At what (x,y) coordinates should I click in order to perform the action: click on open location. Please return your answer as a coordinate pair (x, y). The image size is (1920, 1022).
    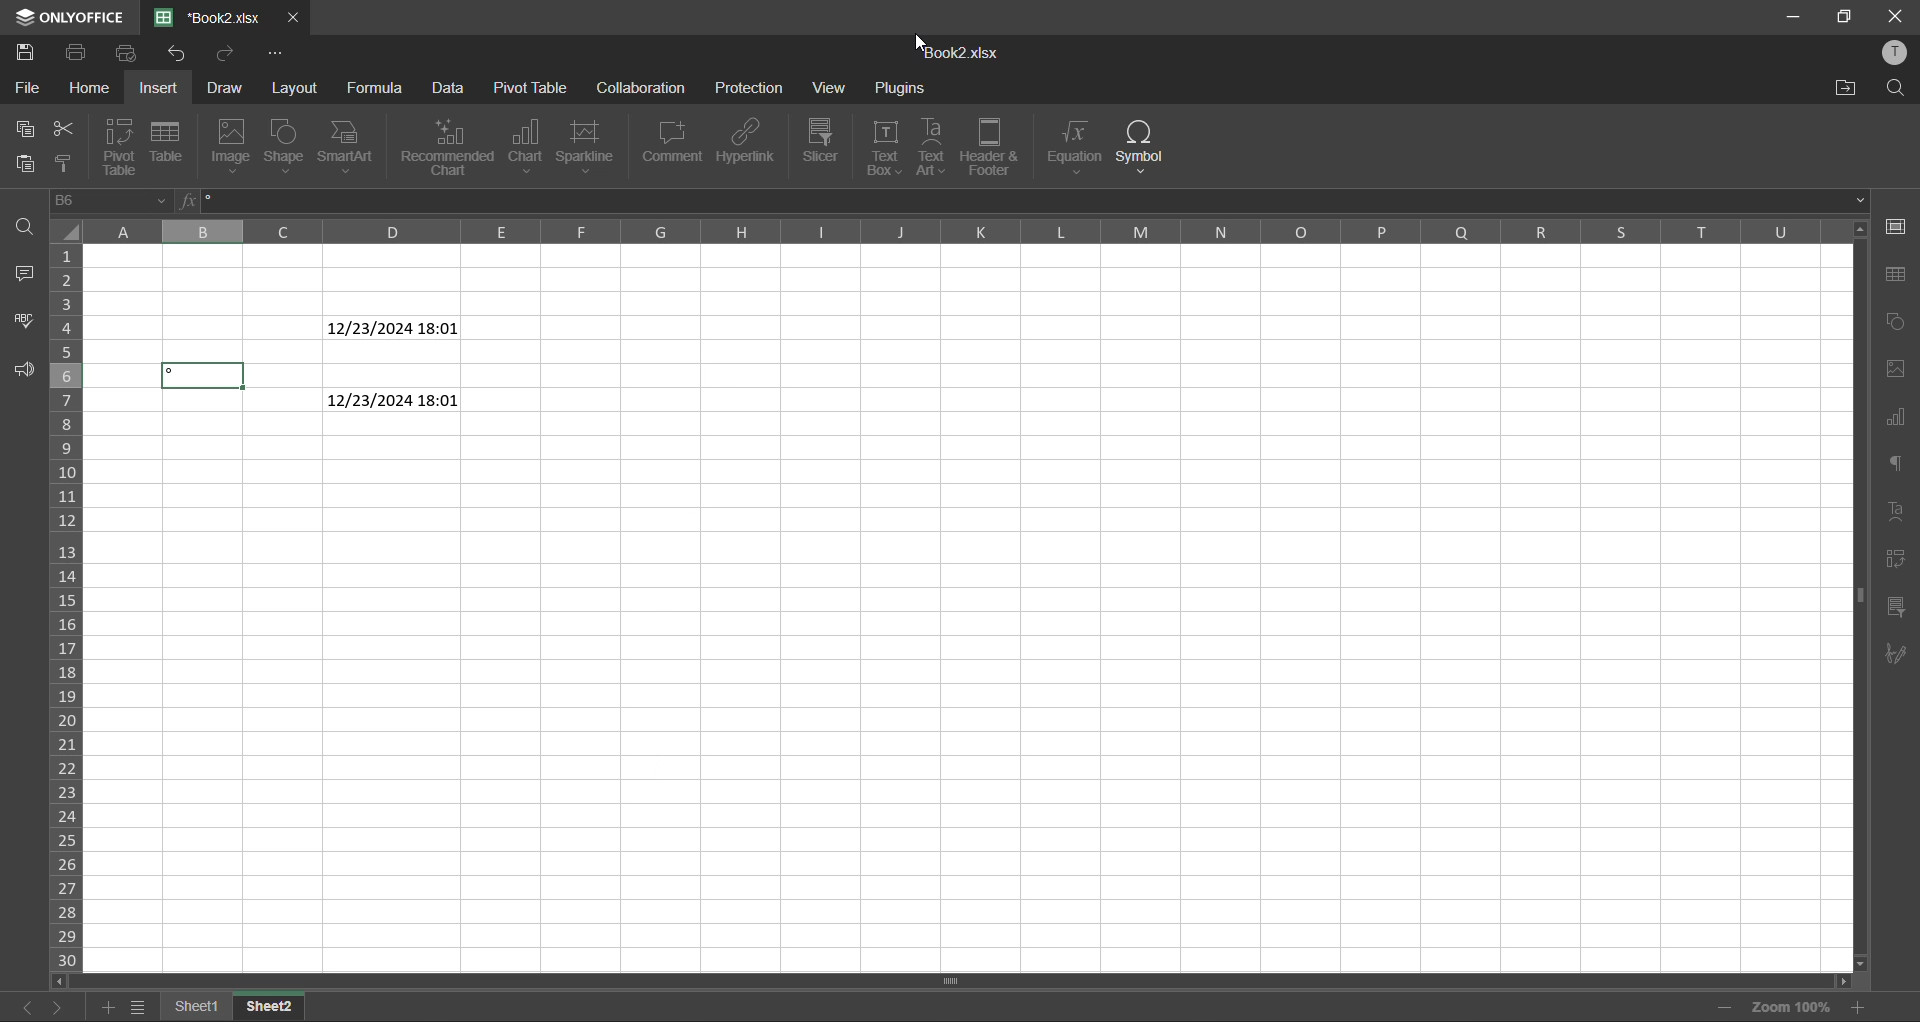
    Looking at the image, I should click on (1842, 90).